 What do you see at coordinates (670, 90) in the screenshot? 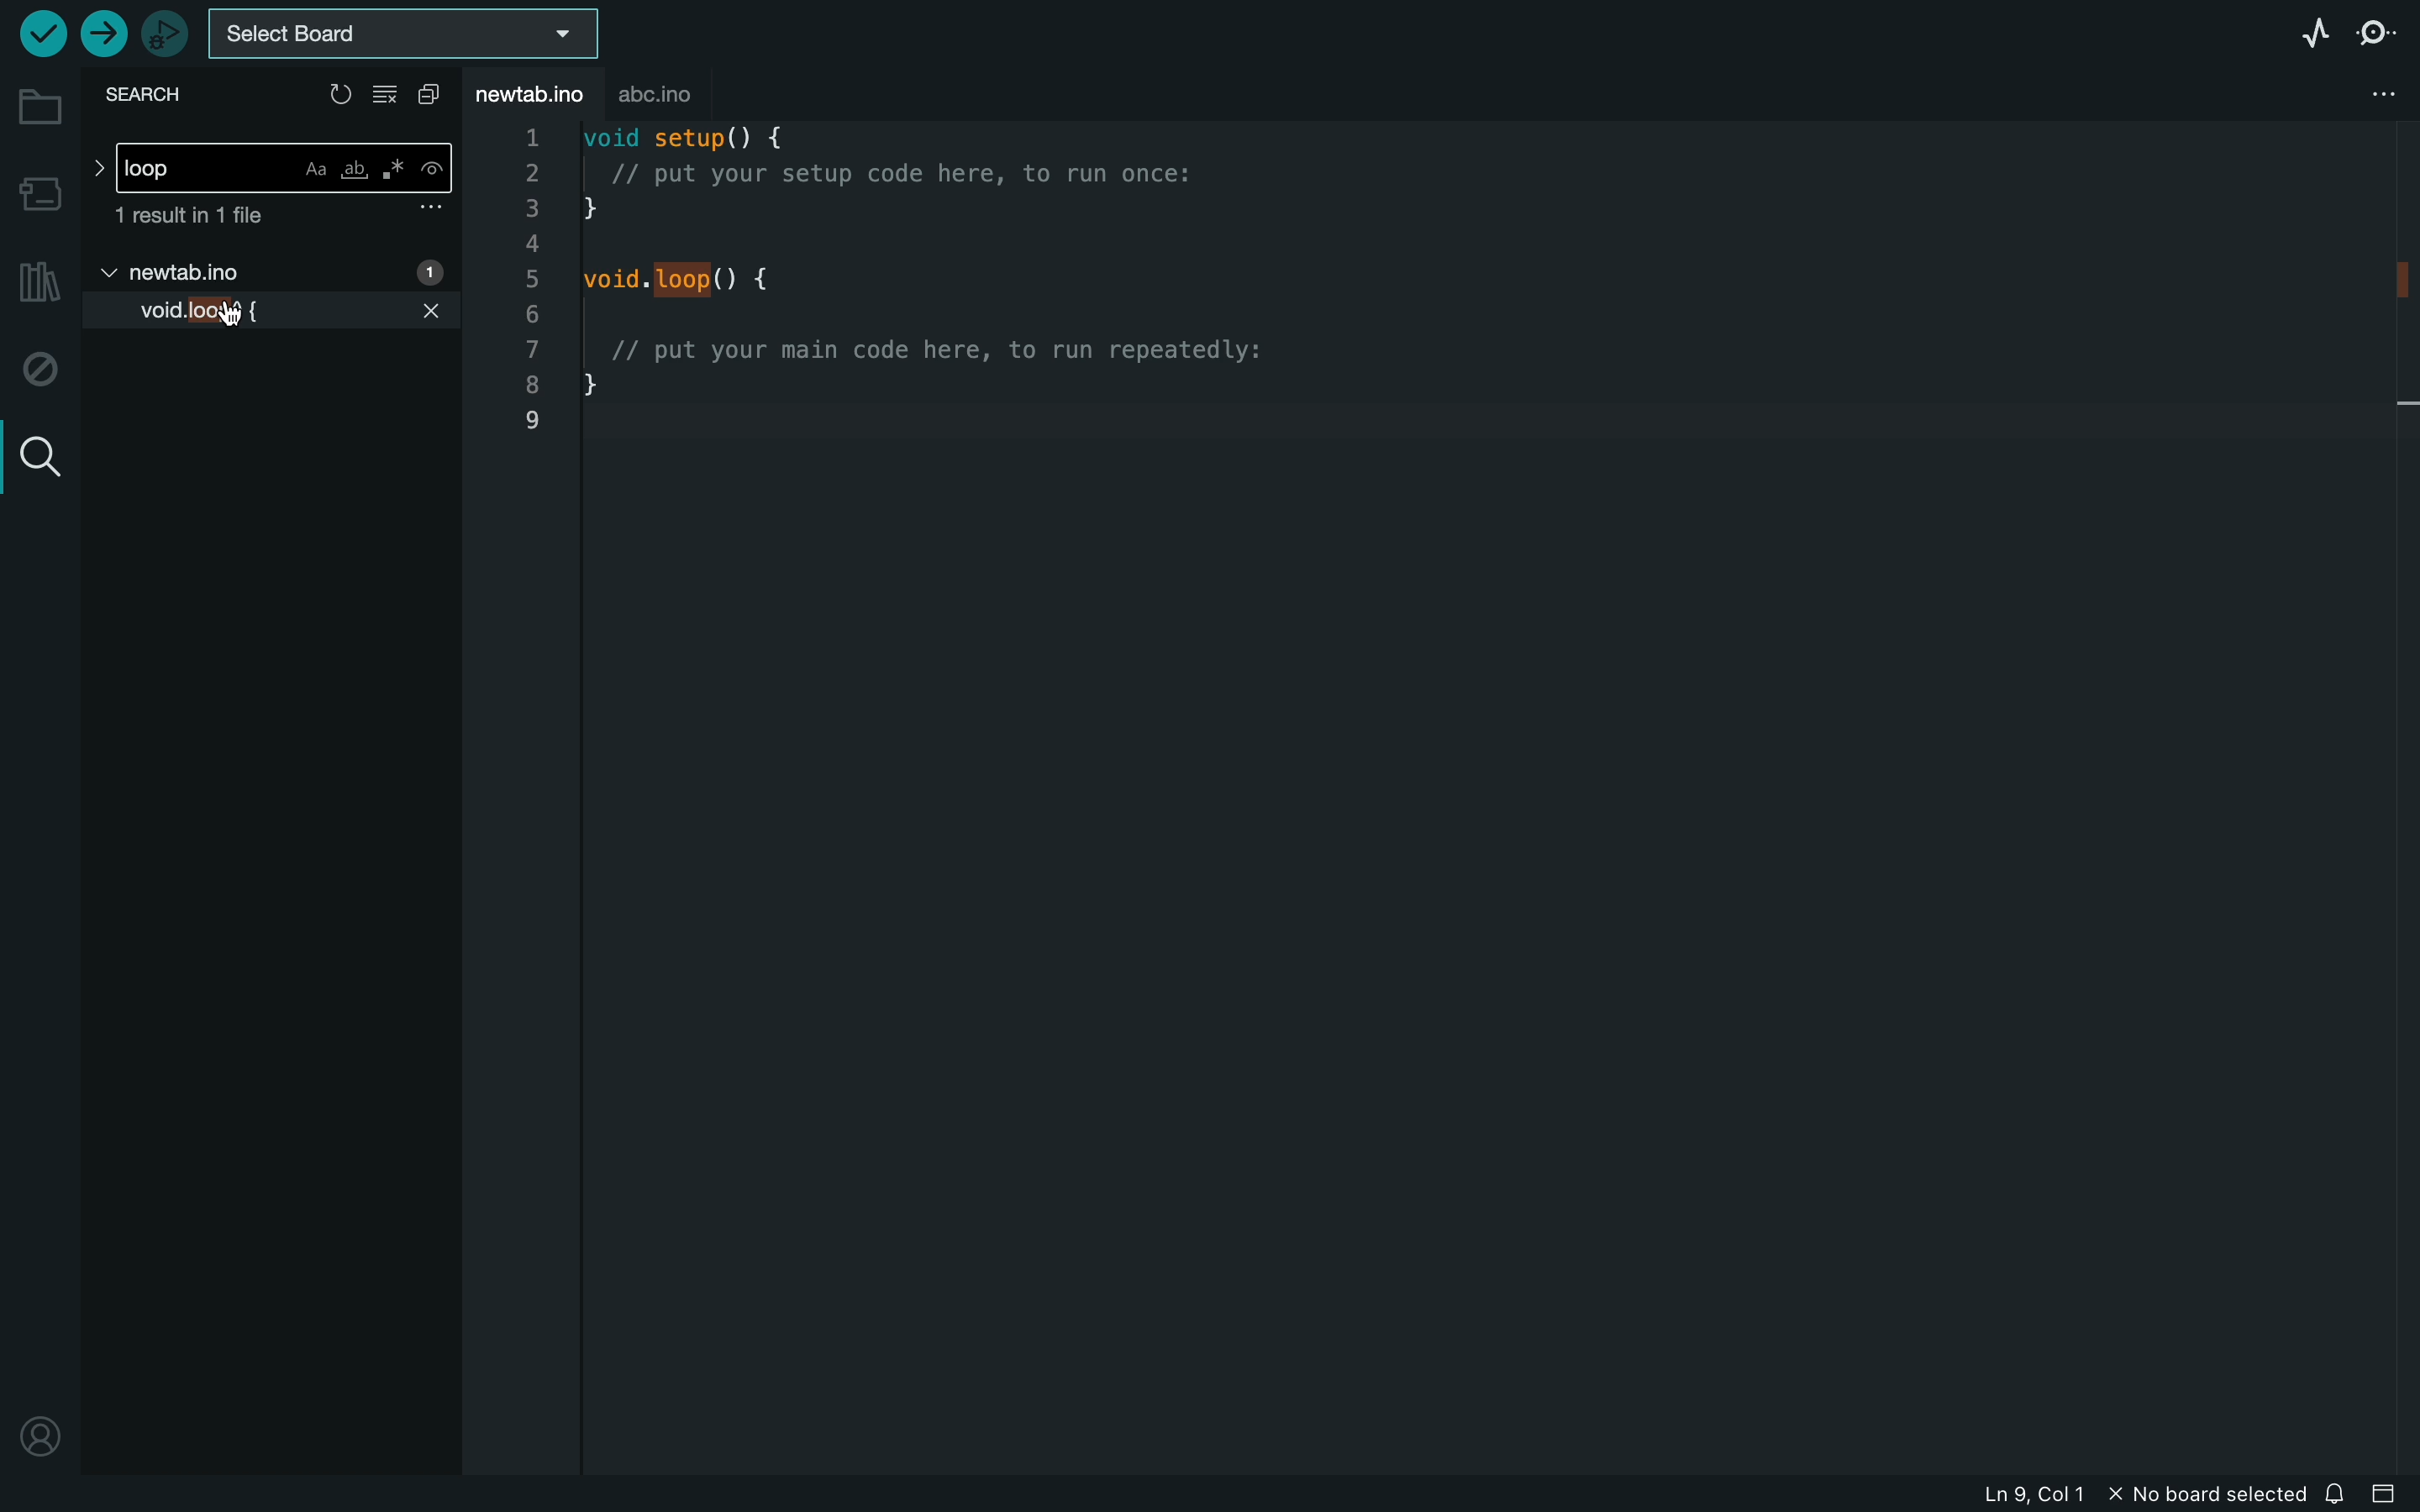
I see `abc` at bounding box center [670, 90].